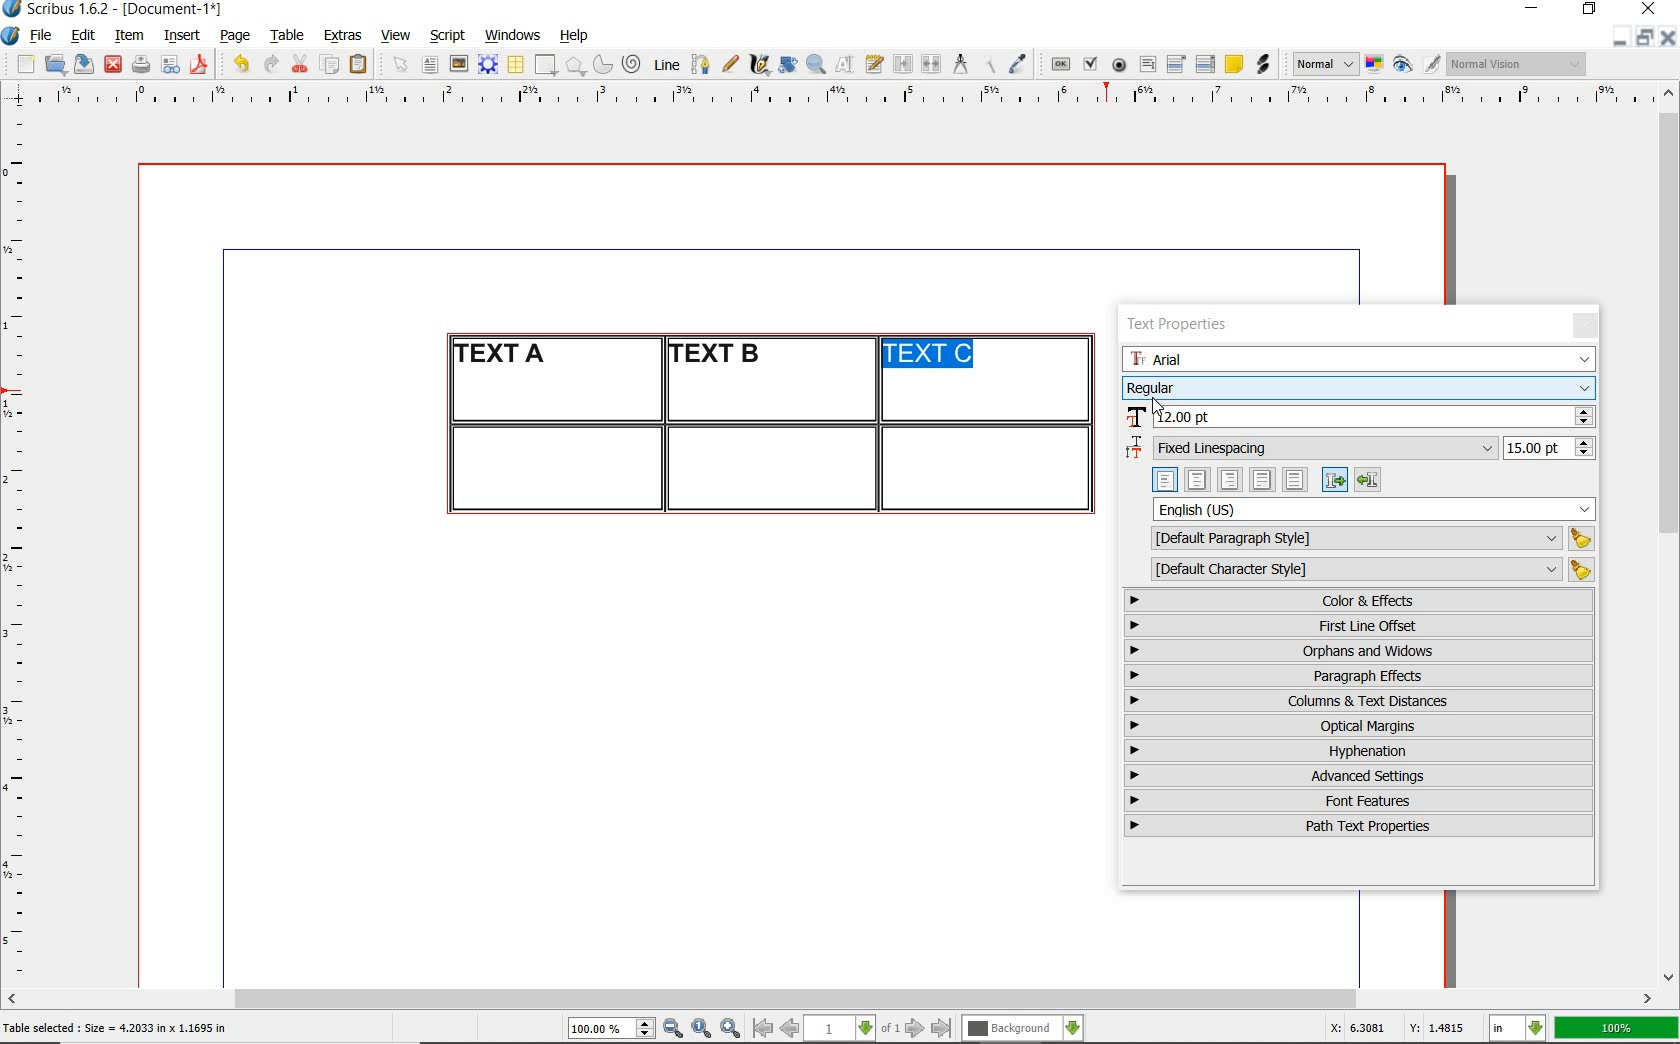  What do you see at coordinates (1375, 509) in the screenshot?
I see `text language` at bounding box center [1375, 509].